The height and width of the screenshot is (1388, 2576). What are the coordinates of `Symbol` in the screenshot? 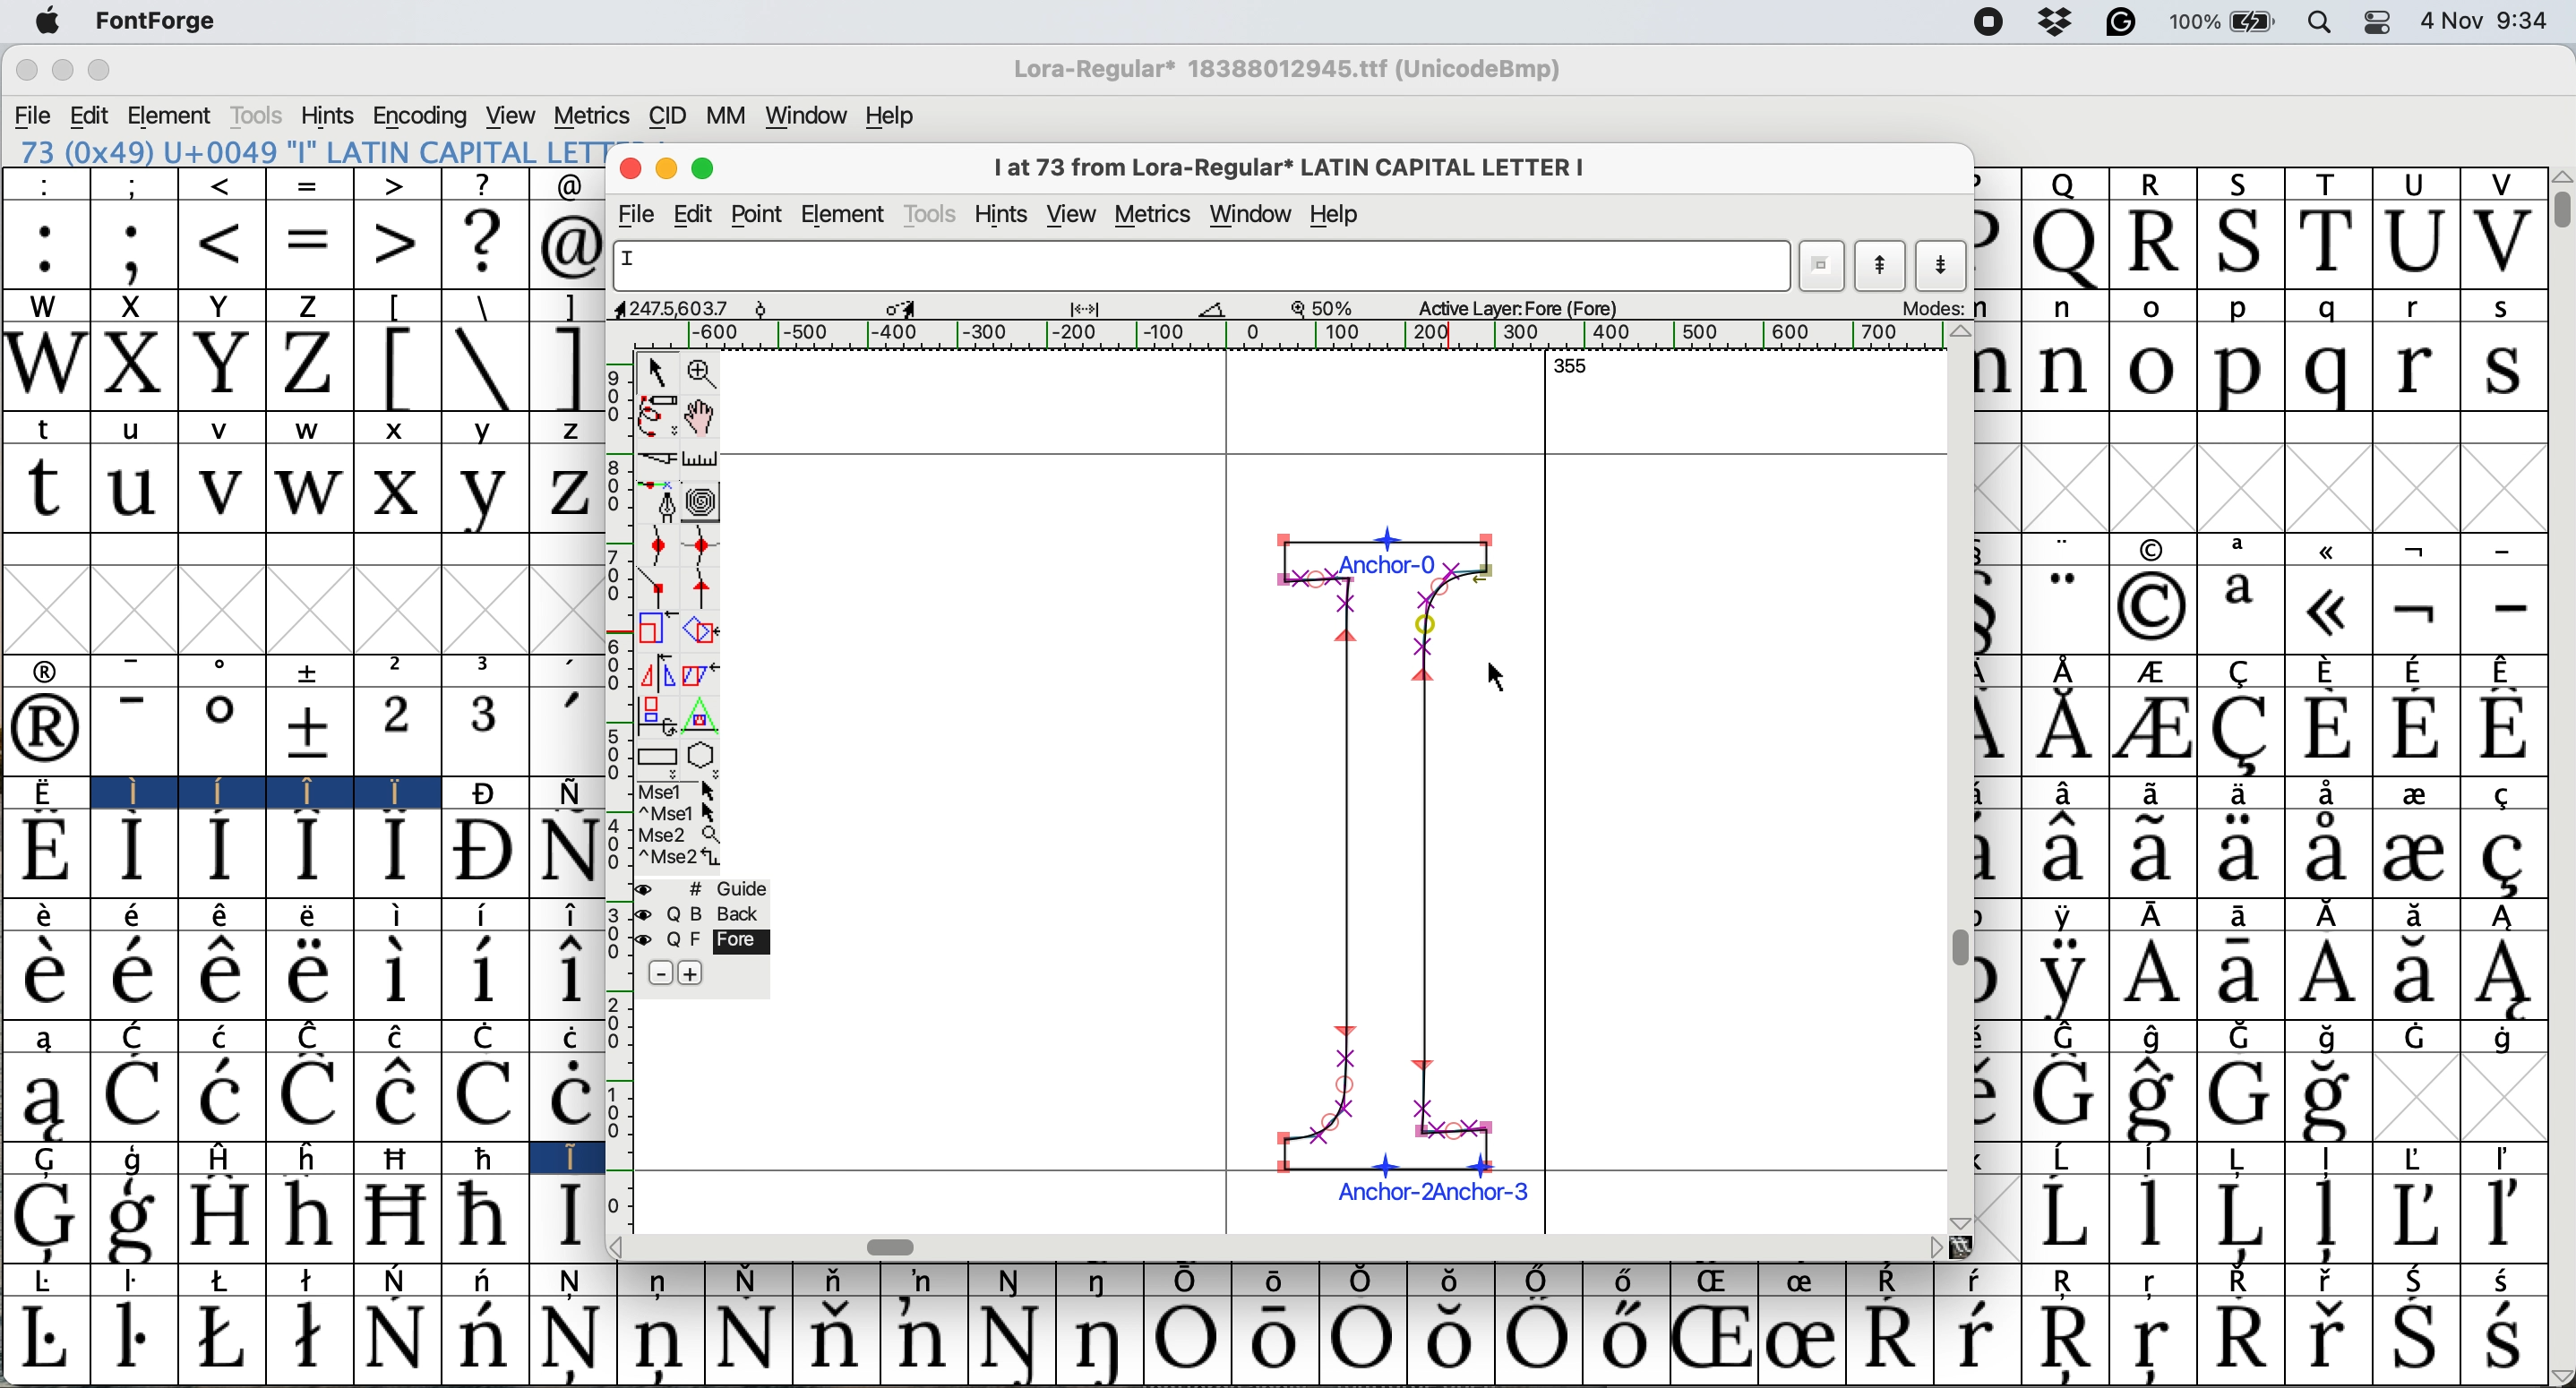 It's located at (221, 1215).